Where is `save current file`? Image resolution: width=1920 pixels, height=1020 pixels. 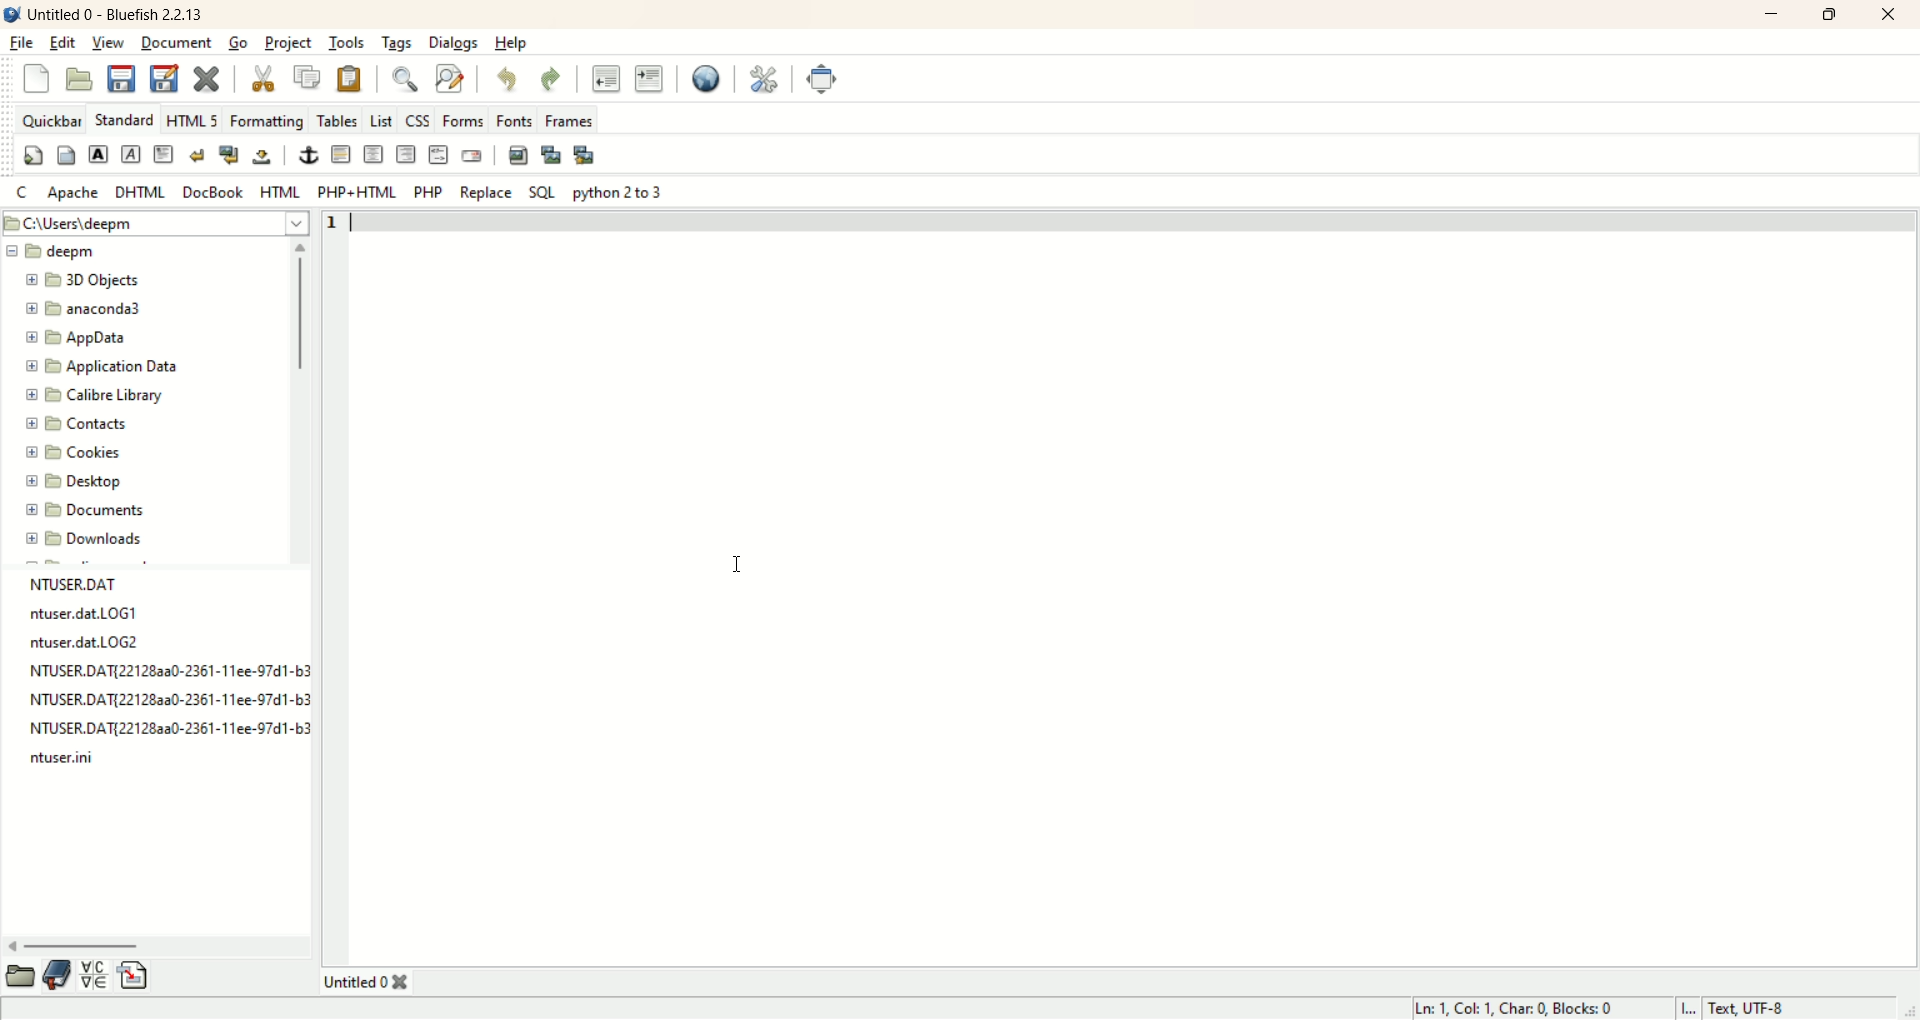 save current file is located at coordinates (125, 78).